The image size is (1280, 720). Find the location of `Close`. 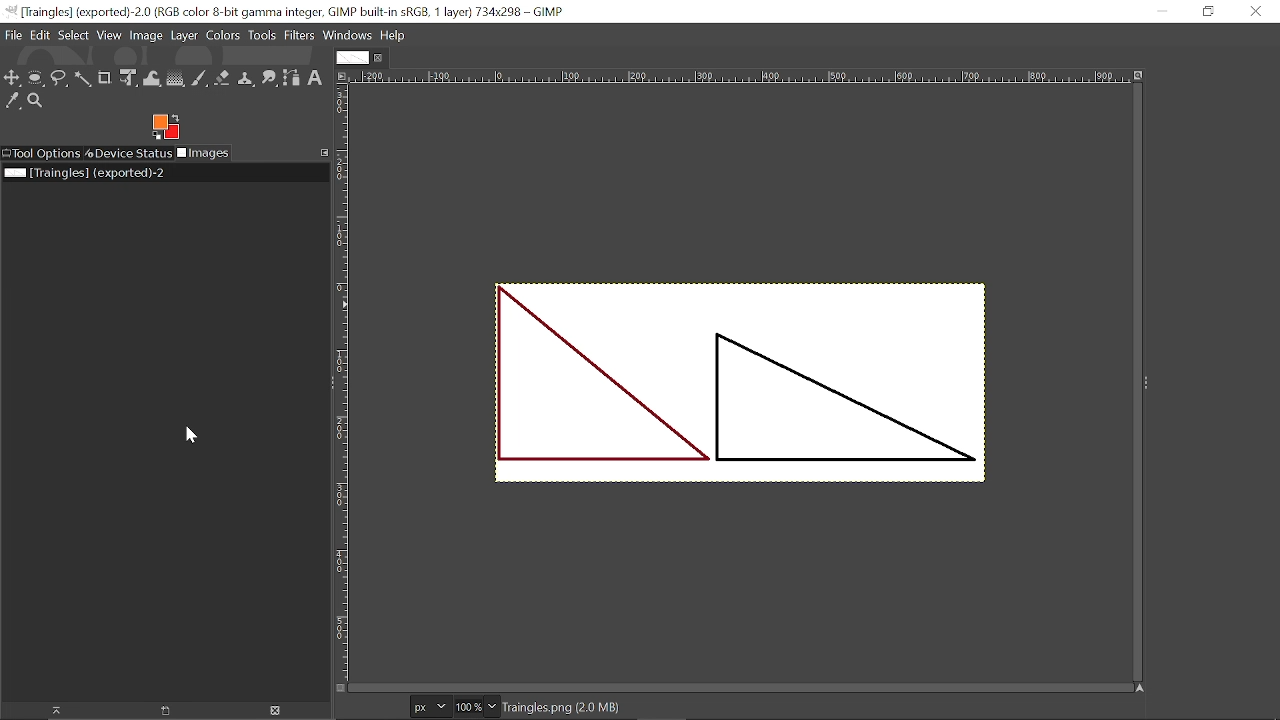

Close is located at coordinates (1257, 13).